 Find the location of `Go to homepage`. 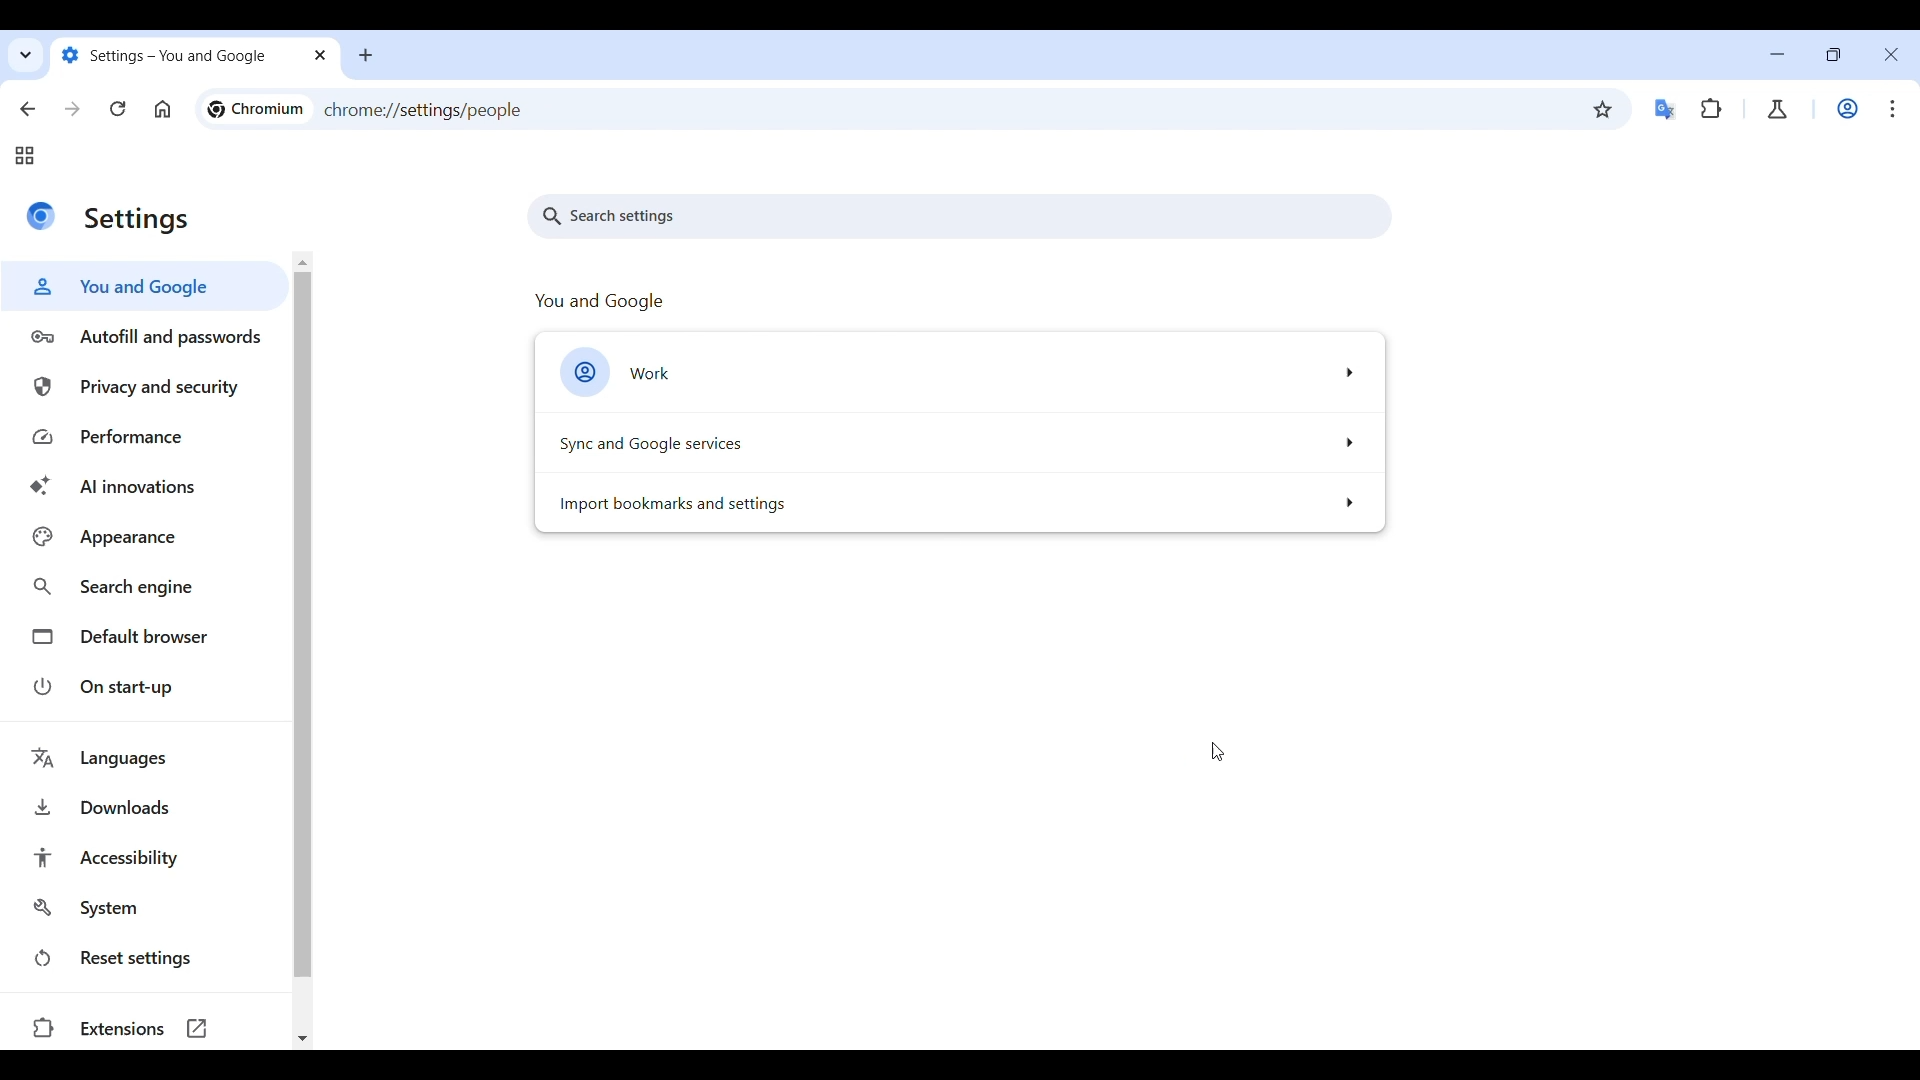

Go to homepage is located at coordinates (162, 109).